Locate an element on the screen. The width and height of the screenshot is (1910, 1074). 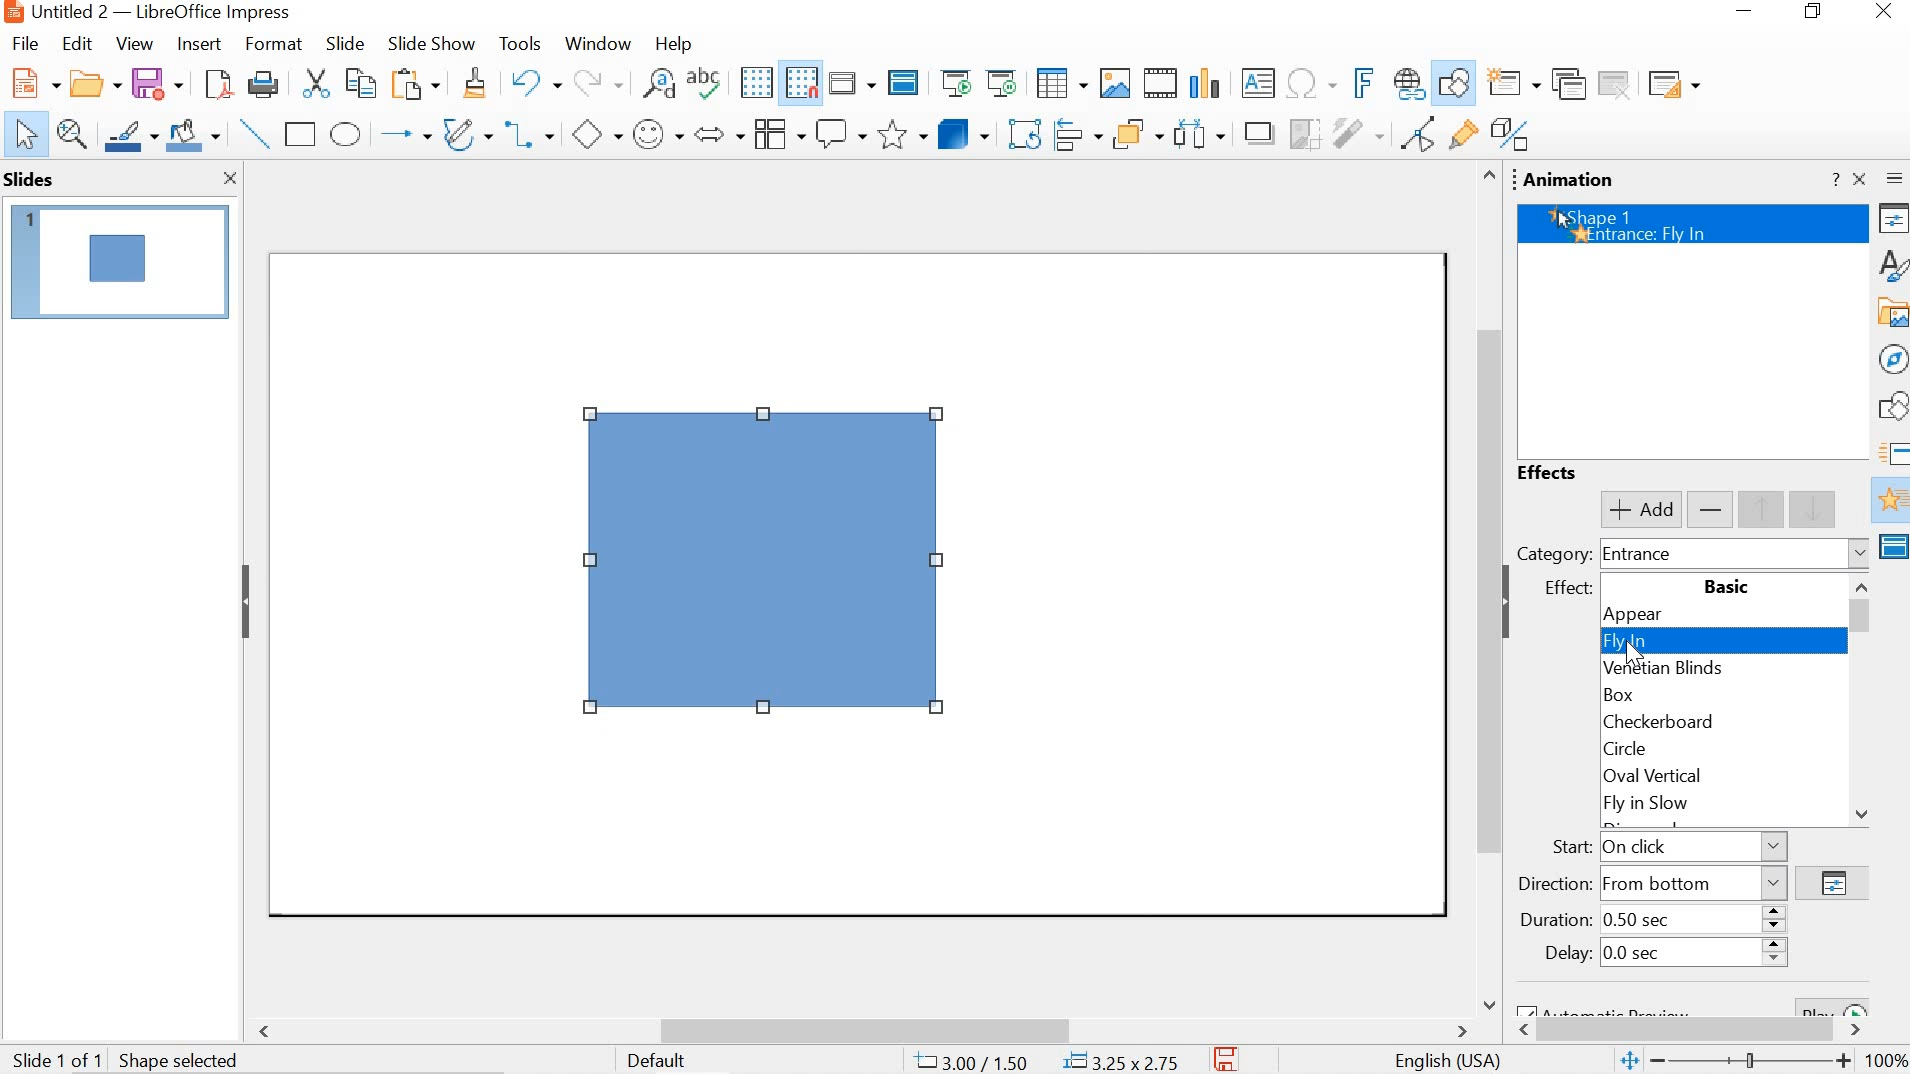
English(USA) is located at coordinates (1442, 1059).